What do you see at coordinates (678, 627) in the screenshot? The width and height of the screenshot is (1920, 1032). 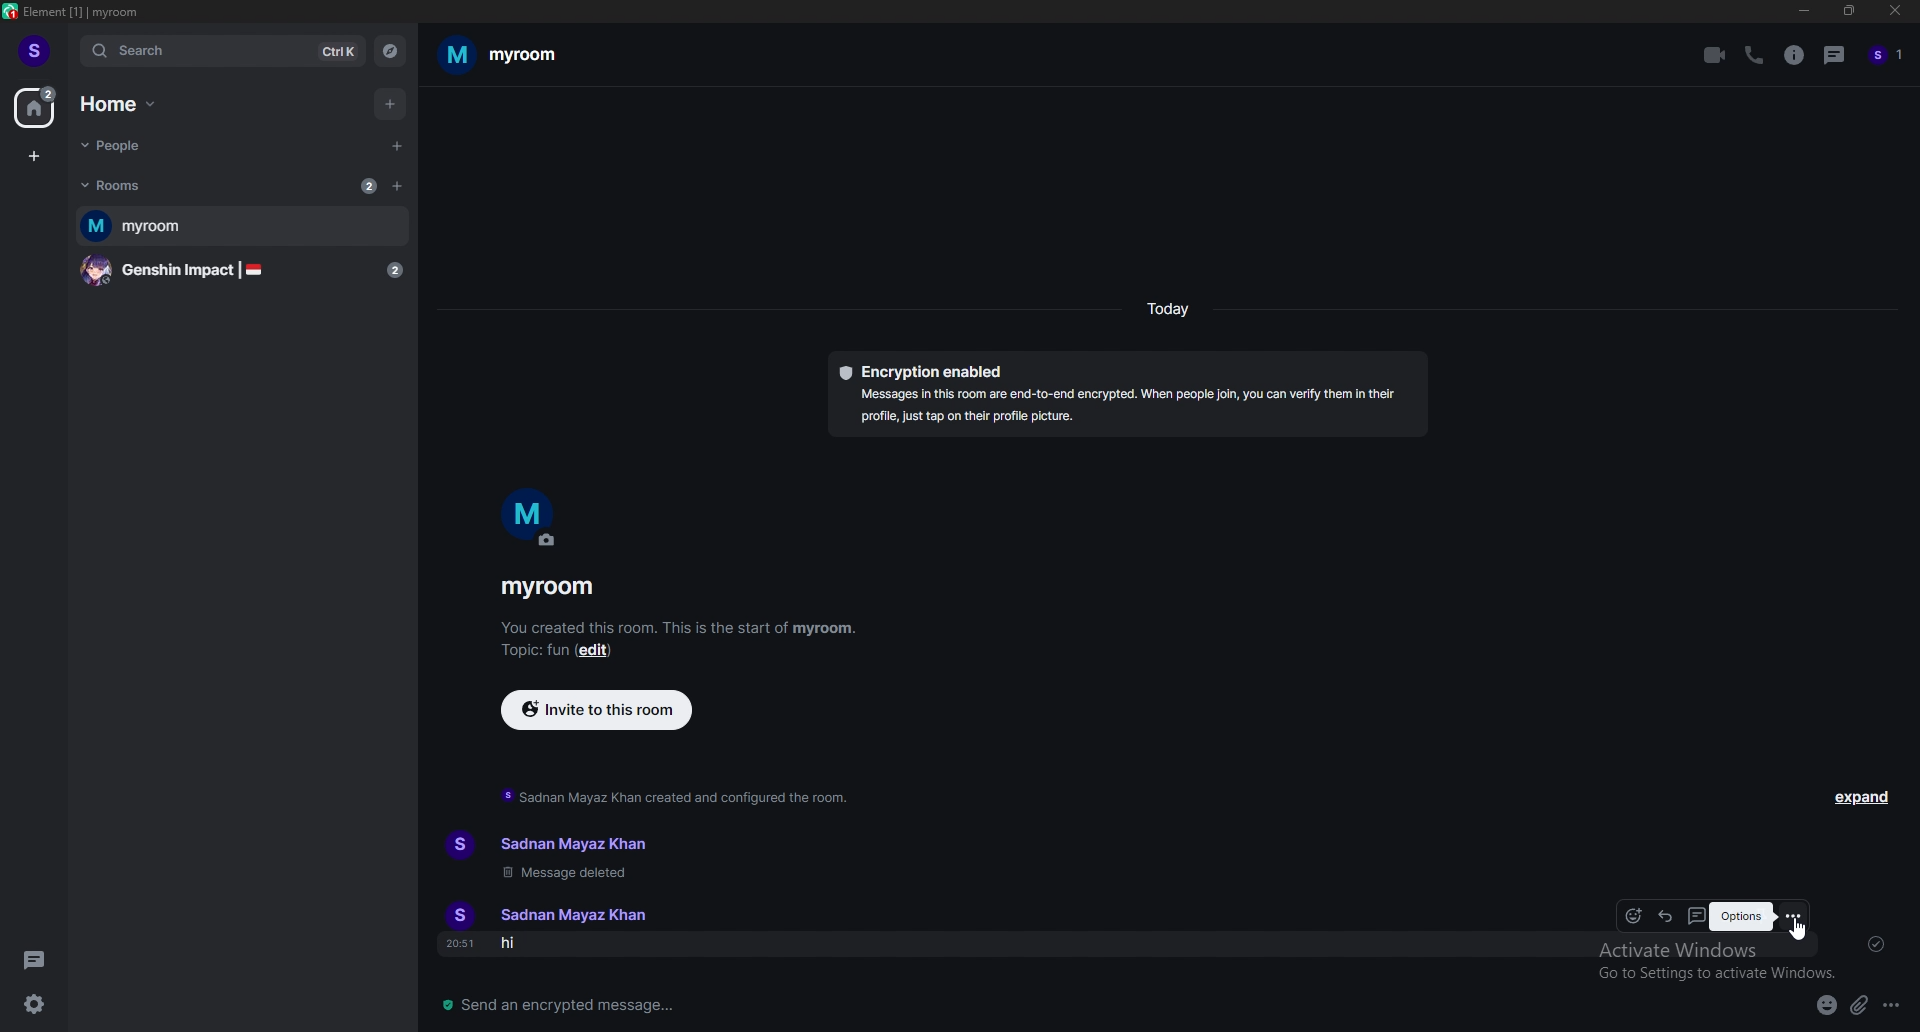 I see `you created this room. This is the start of myroom.` at bounding box center [678, 627].